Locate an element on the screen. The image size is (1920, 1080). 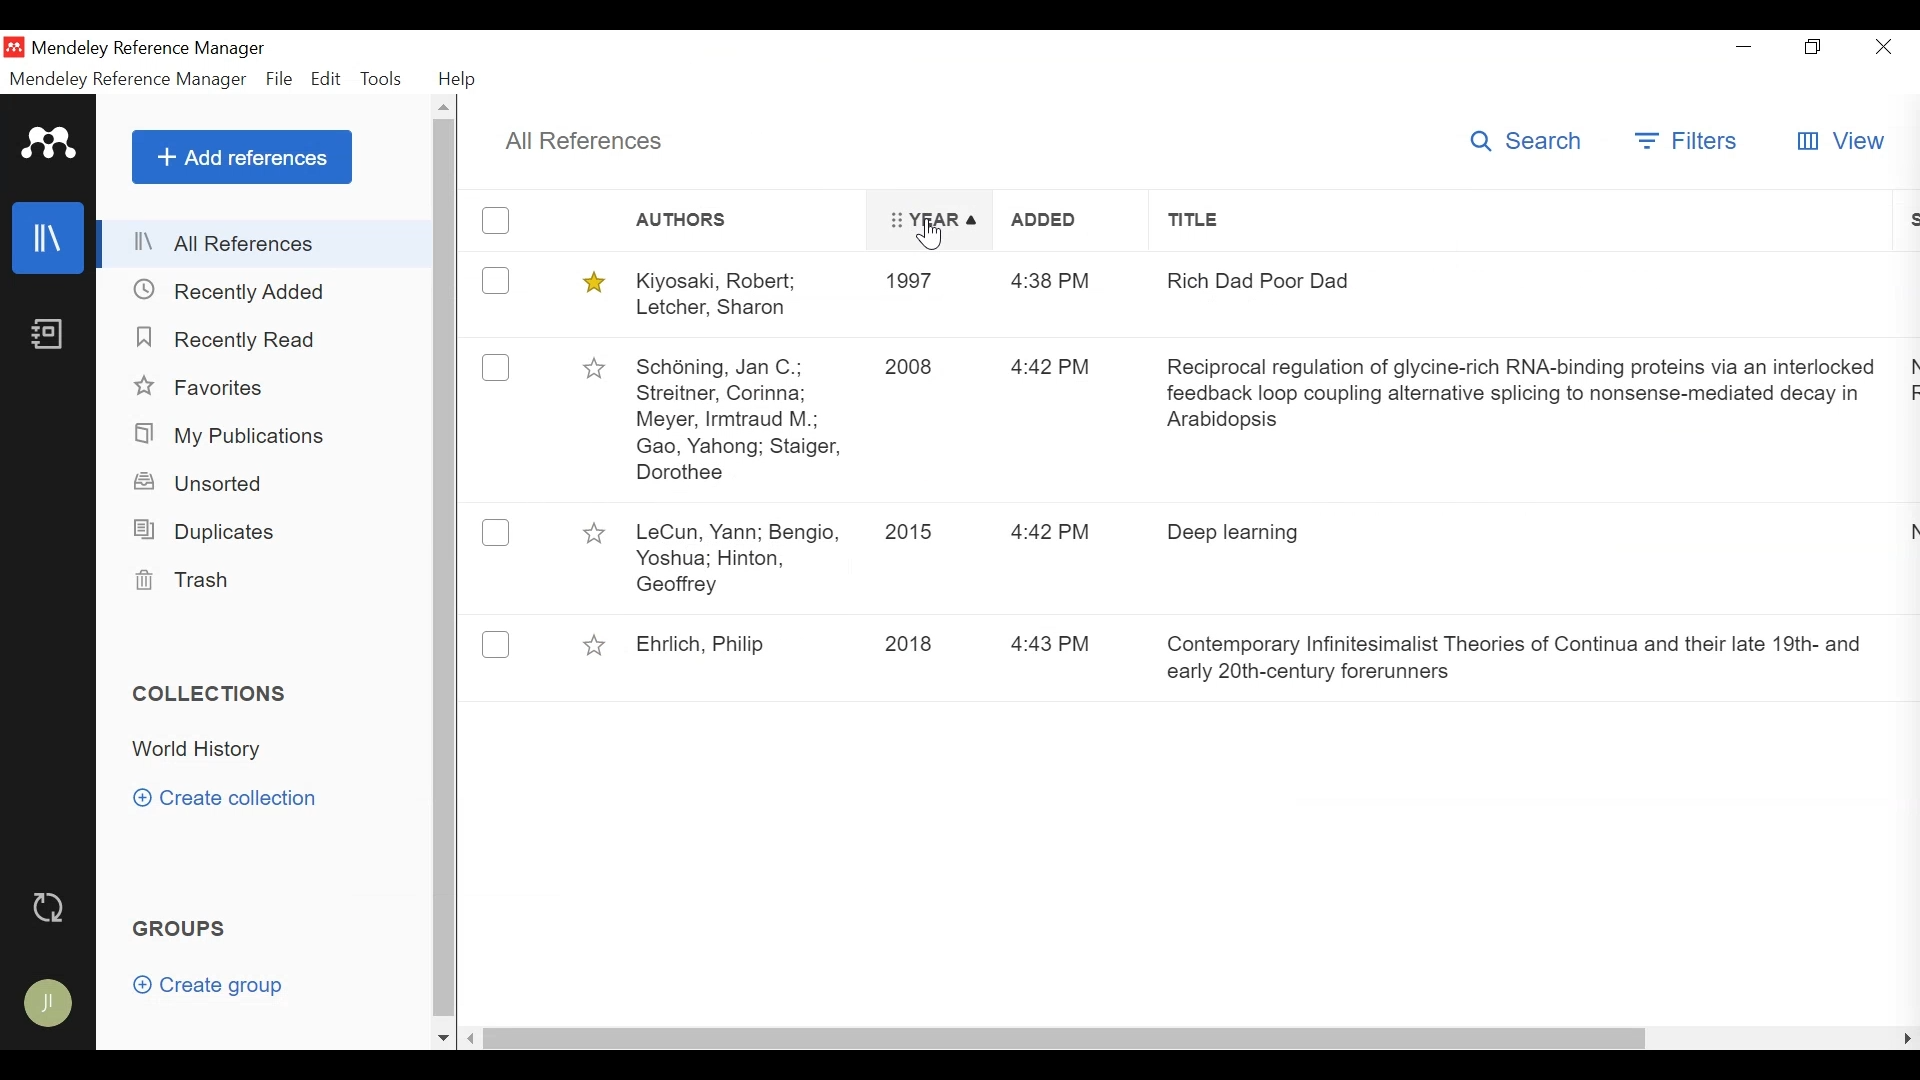
Collection is located at coordinates (201, 750).